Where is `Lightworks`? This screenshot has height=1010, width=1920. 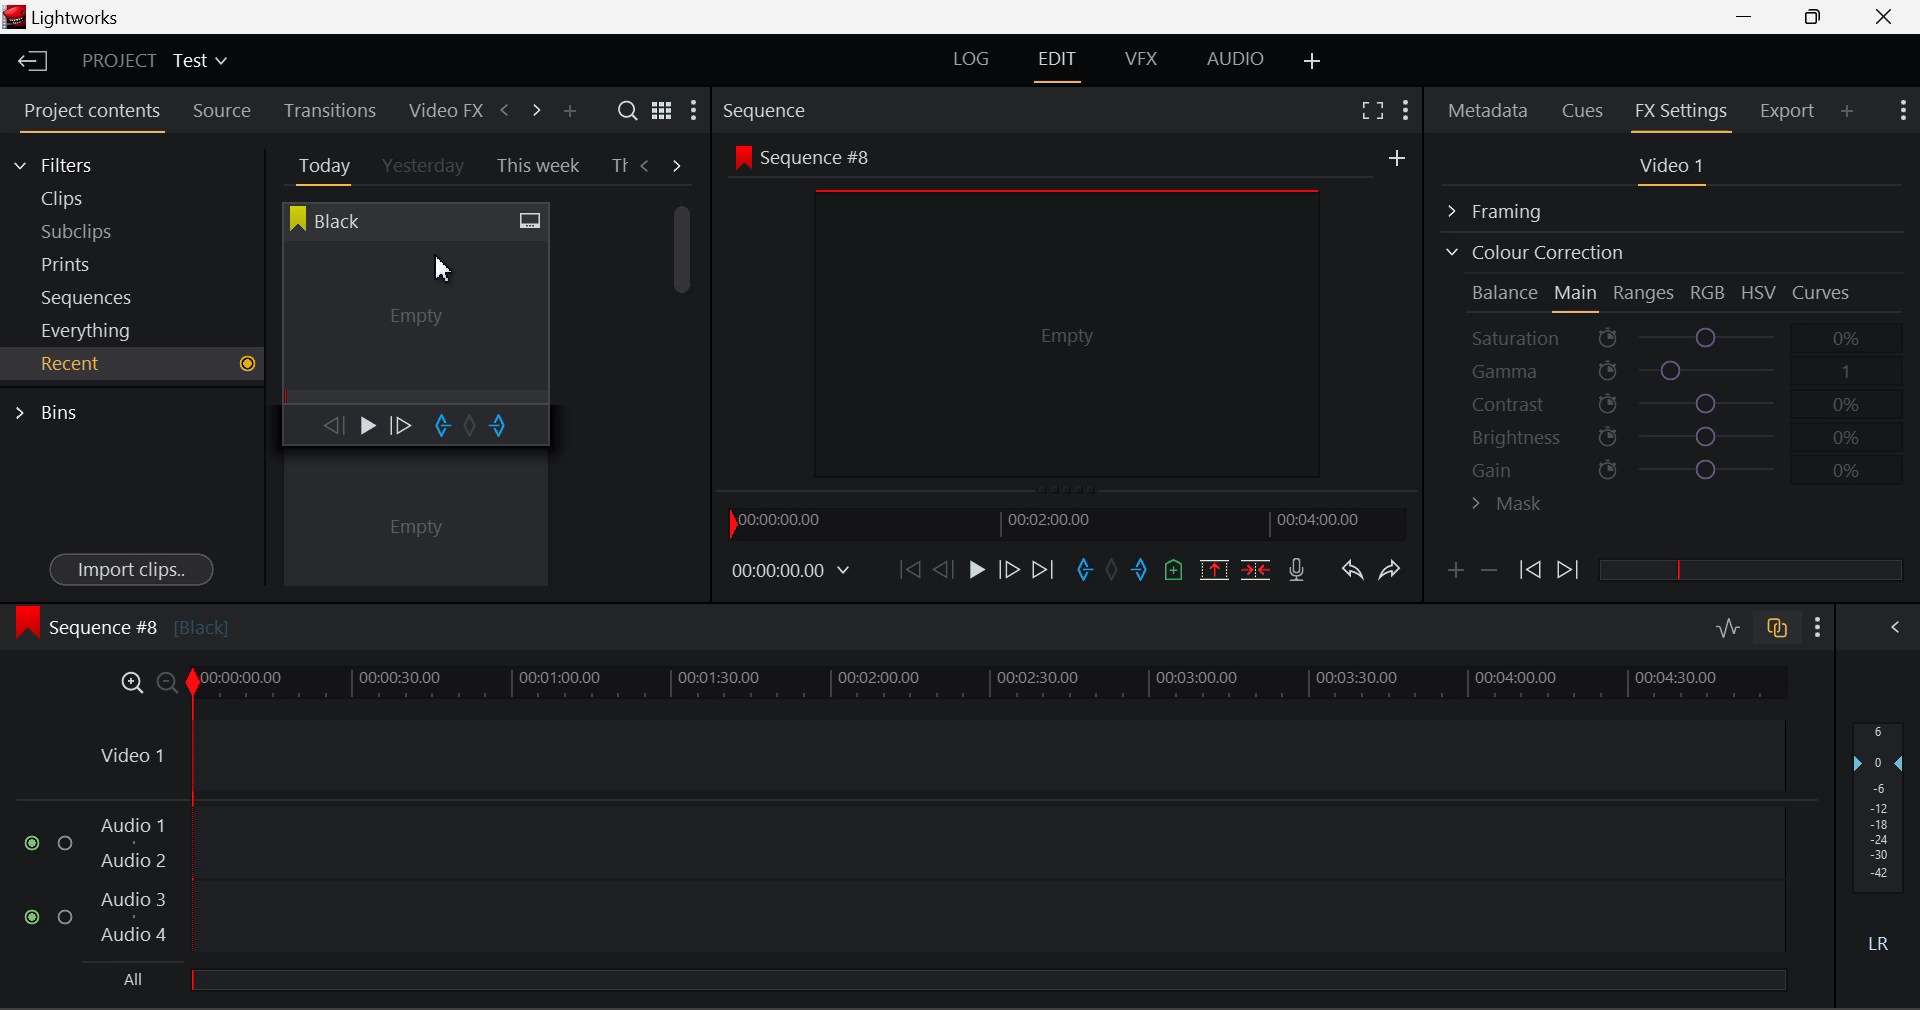 Lightworks is located at coordinates (62, 19).